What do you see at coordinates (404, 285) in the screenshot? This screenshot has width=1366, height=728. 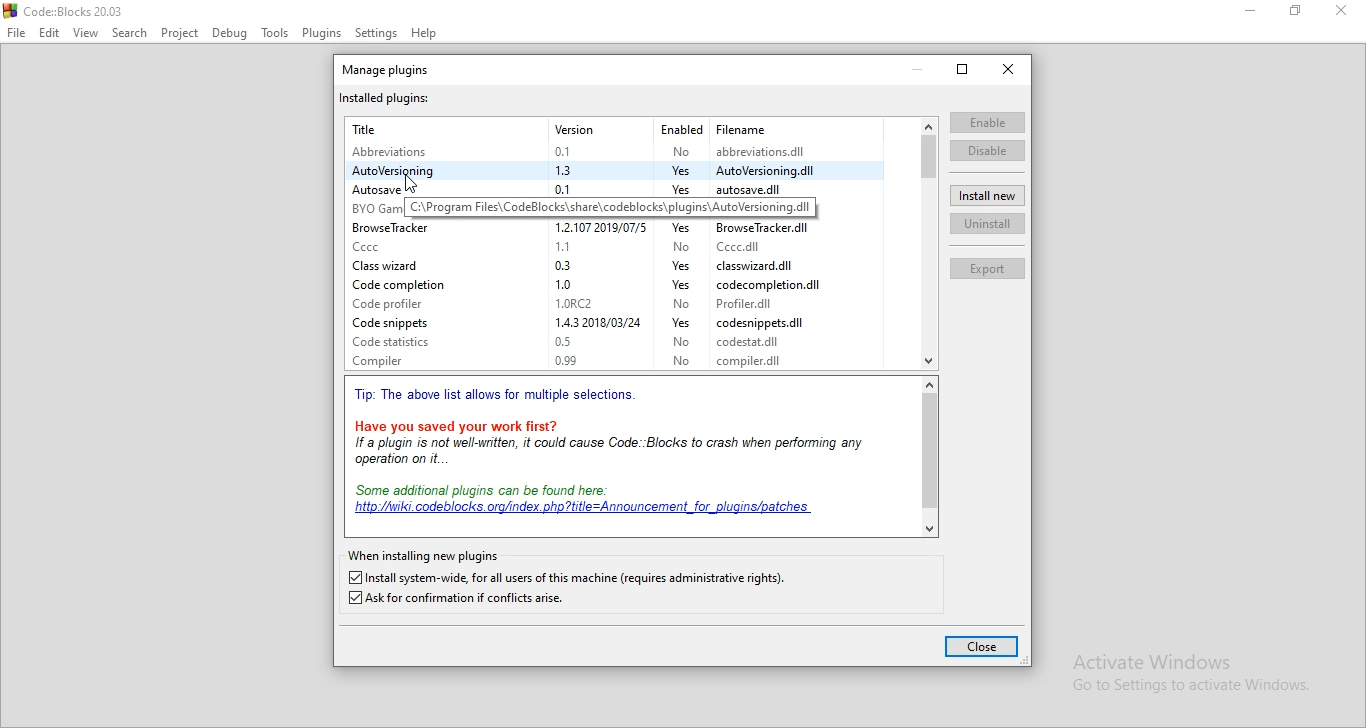 I see `Code completion` at bounding box center [404, 285].